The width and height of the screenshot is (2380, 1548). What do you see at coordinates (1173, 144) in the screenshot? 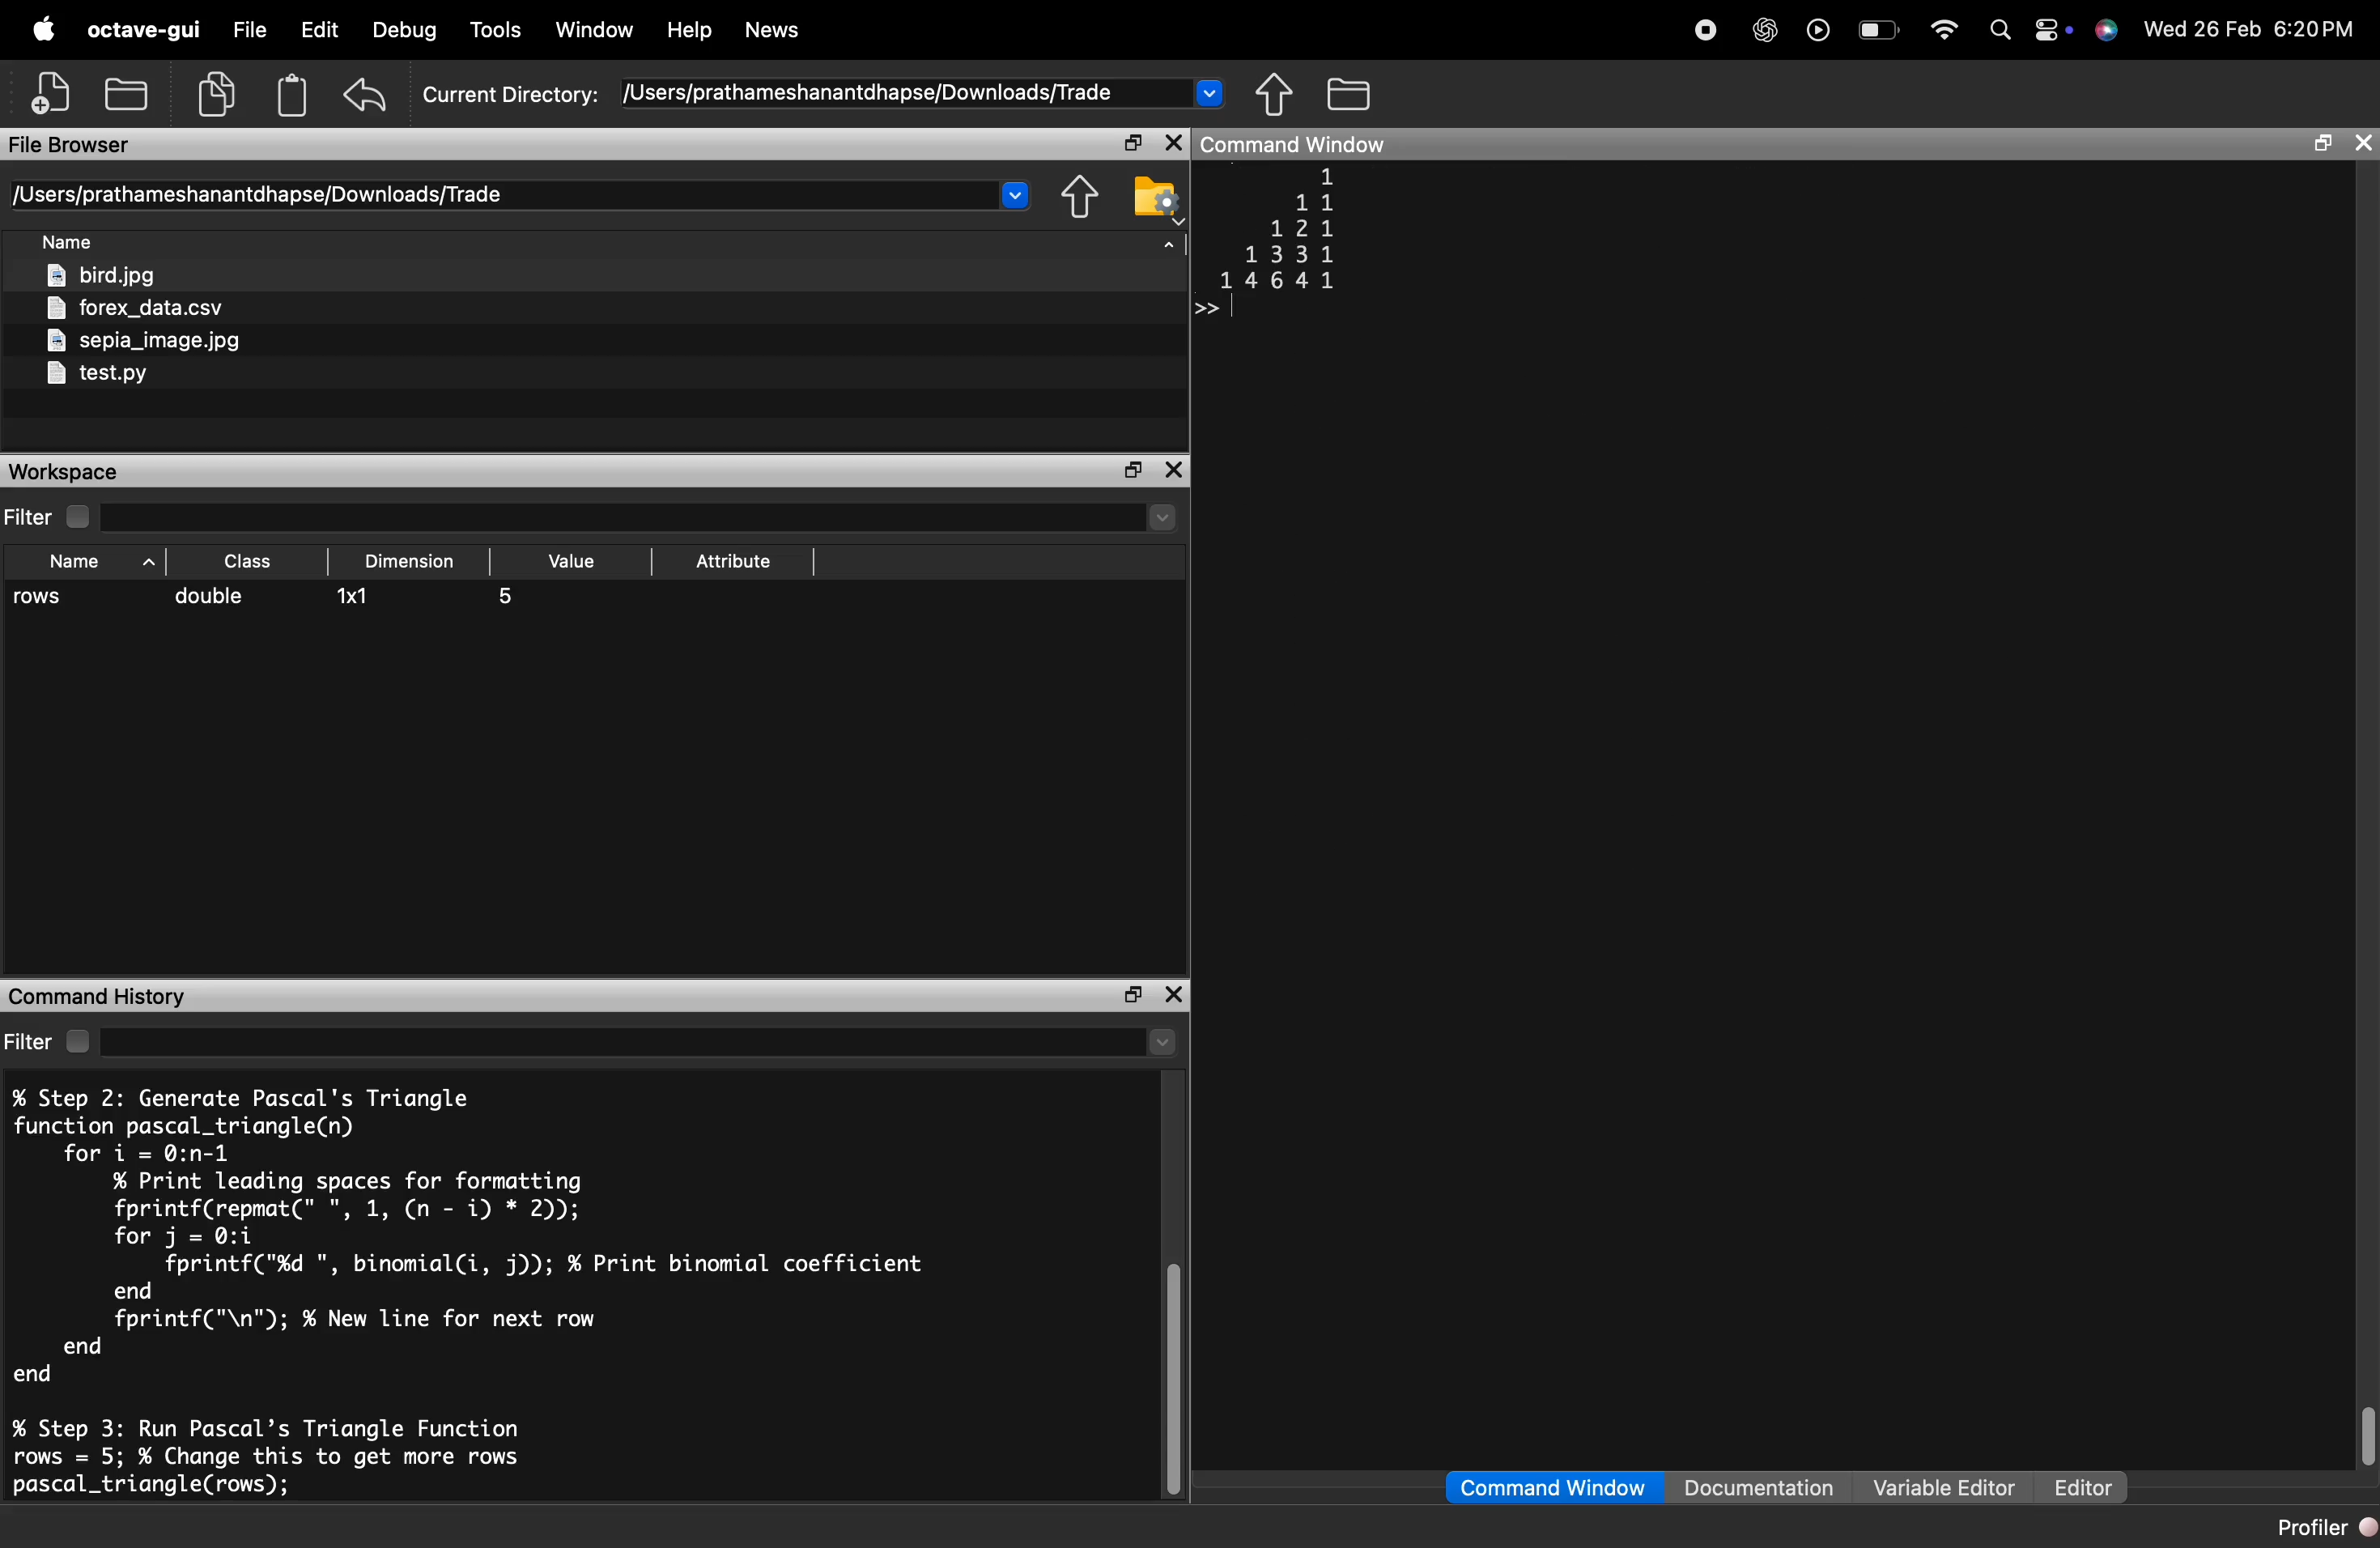
I see `close` at bounding box center [1173, 144].